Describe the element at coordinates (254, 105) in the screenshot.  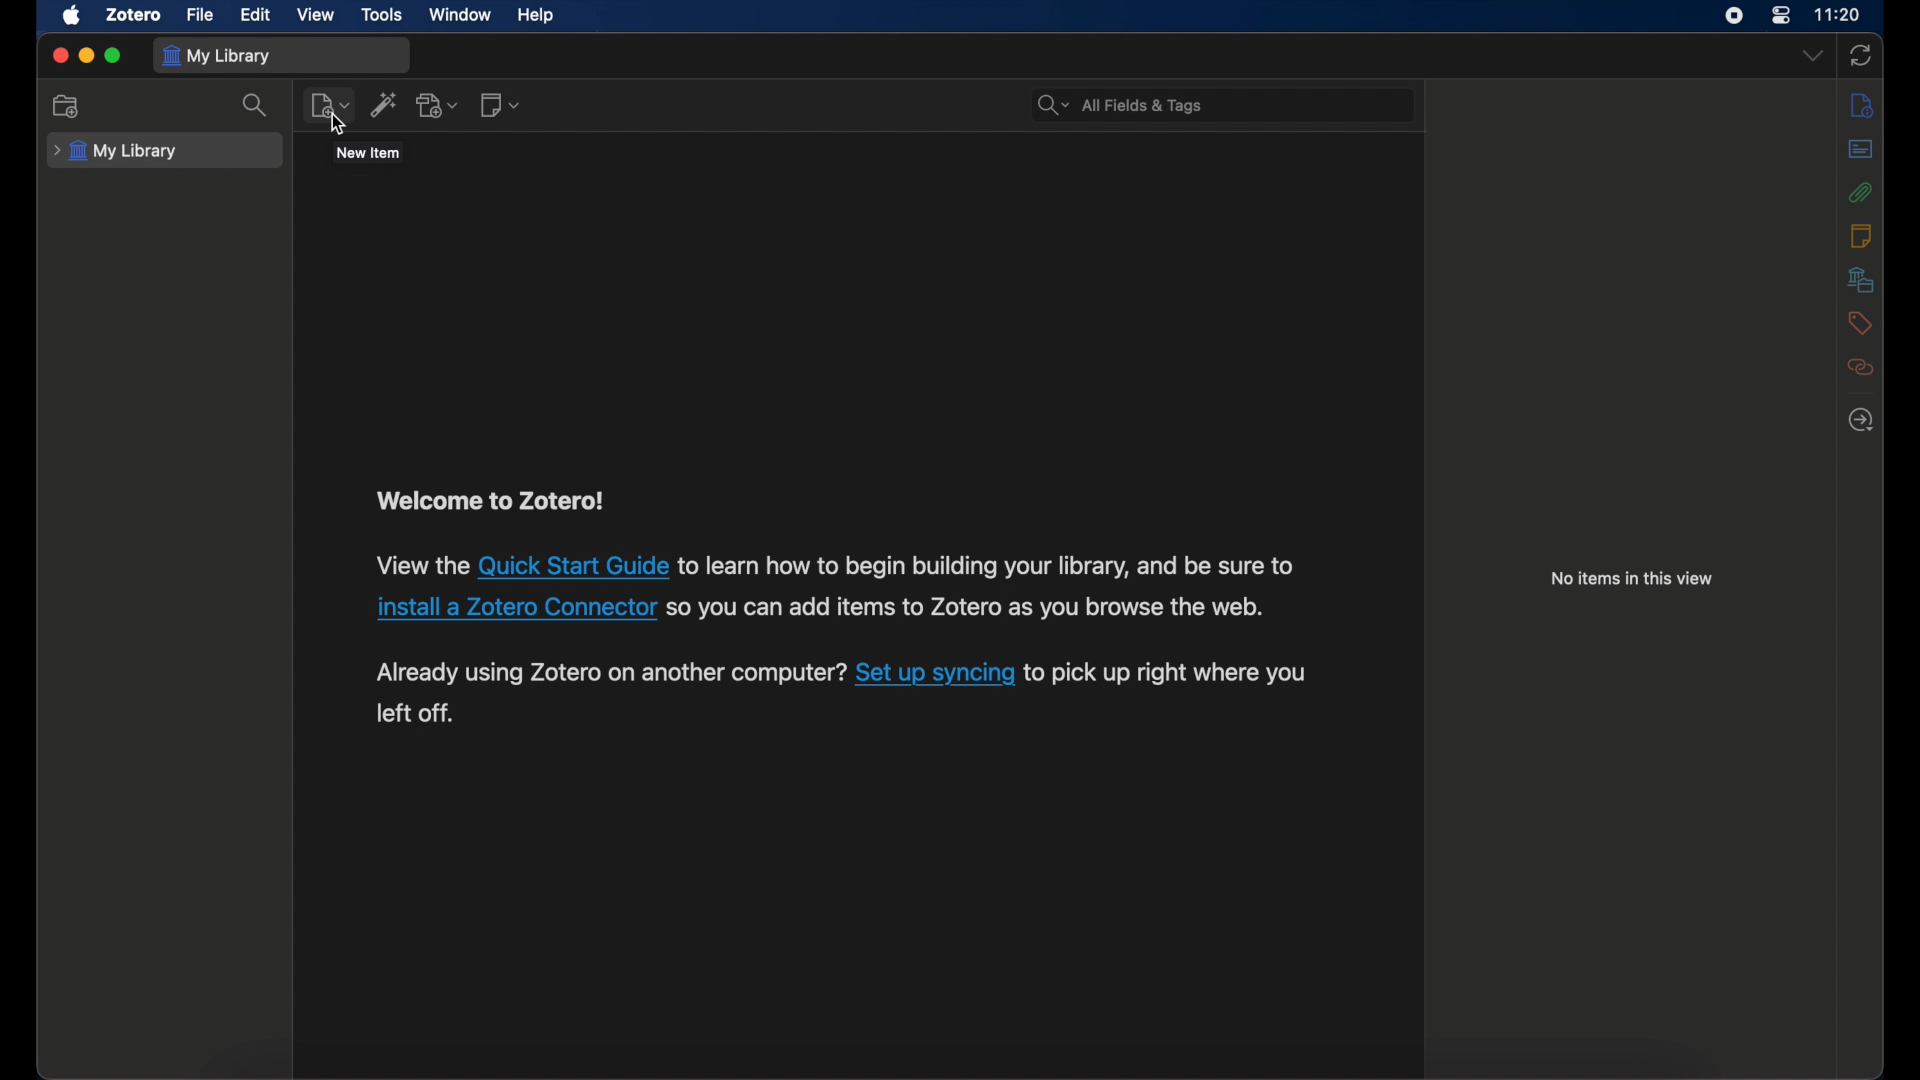
I see `search` at that location.